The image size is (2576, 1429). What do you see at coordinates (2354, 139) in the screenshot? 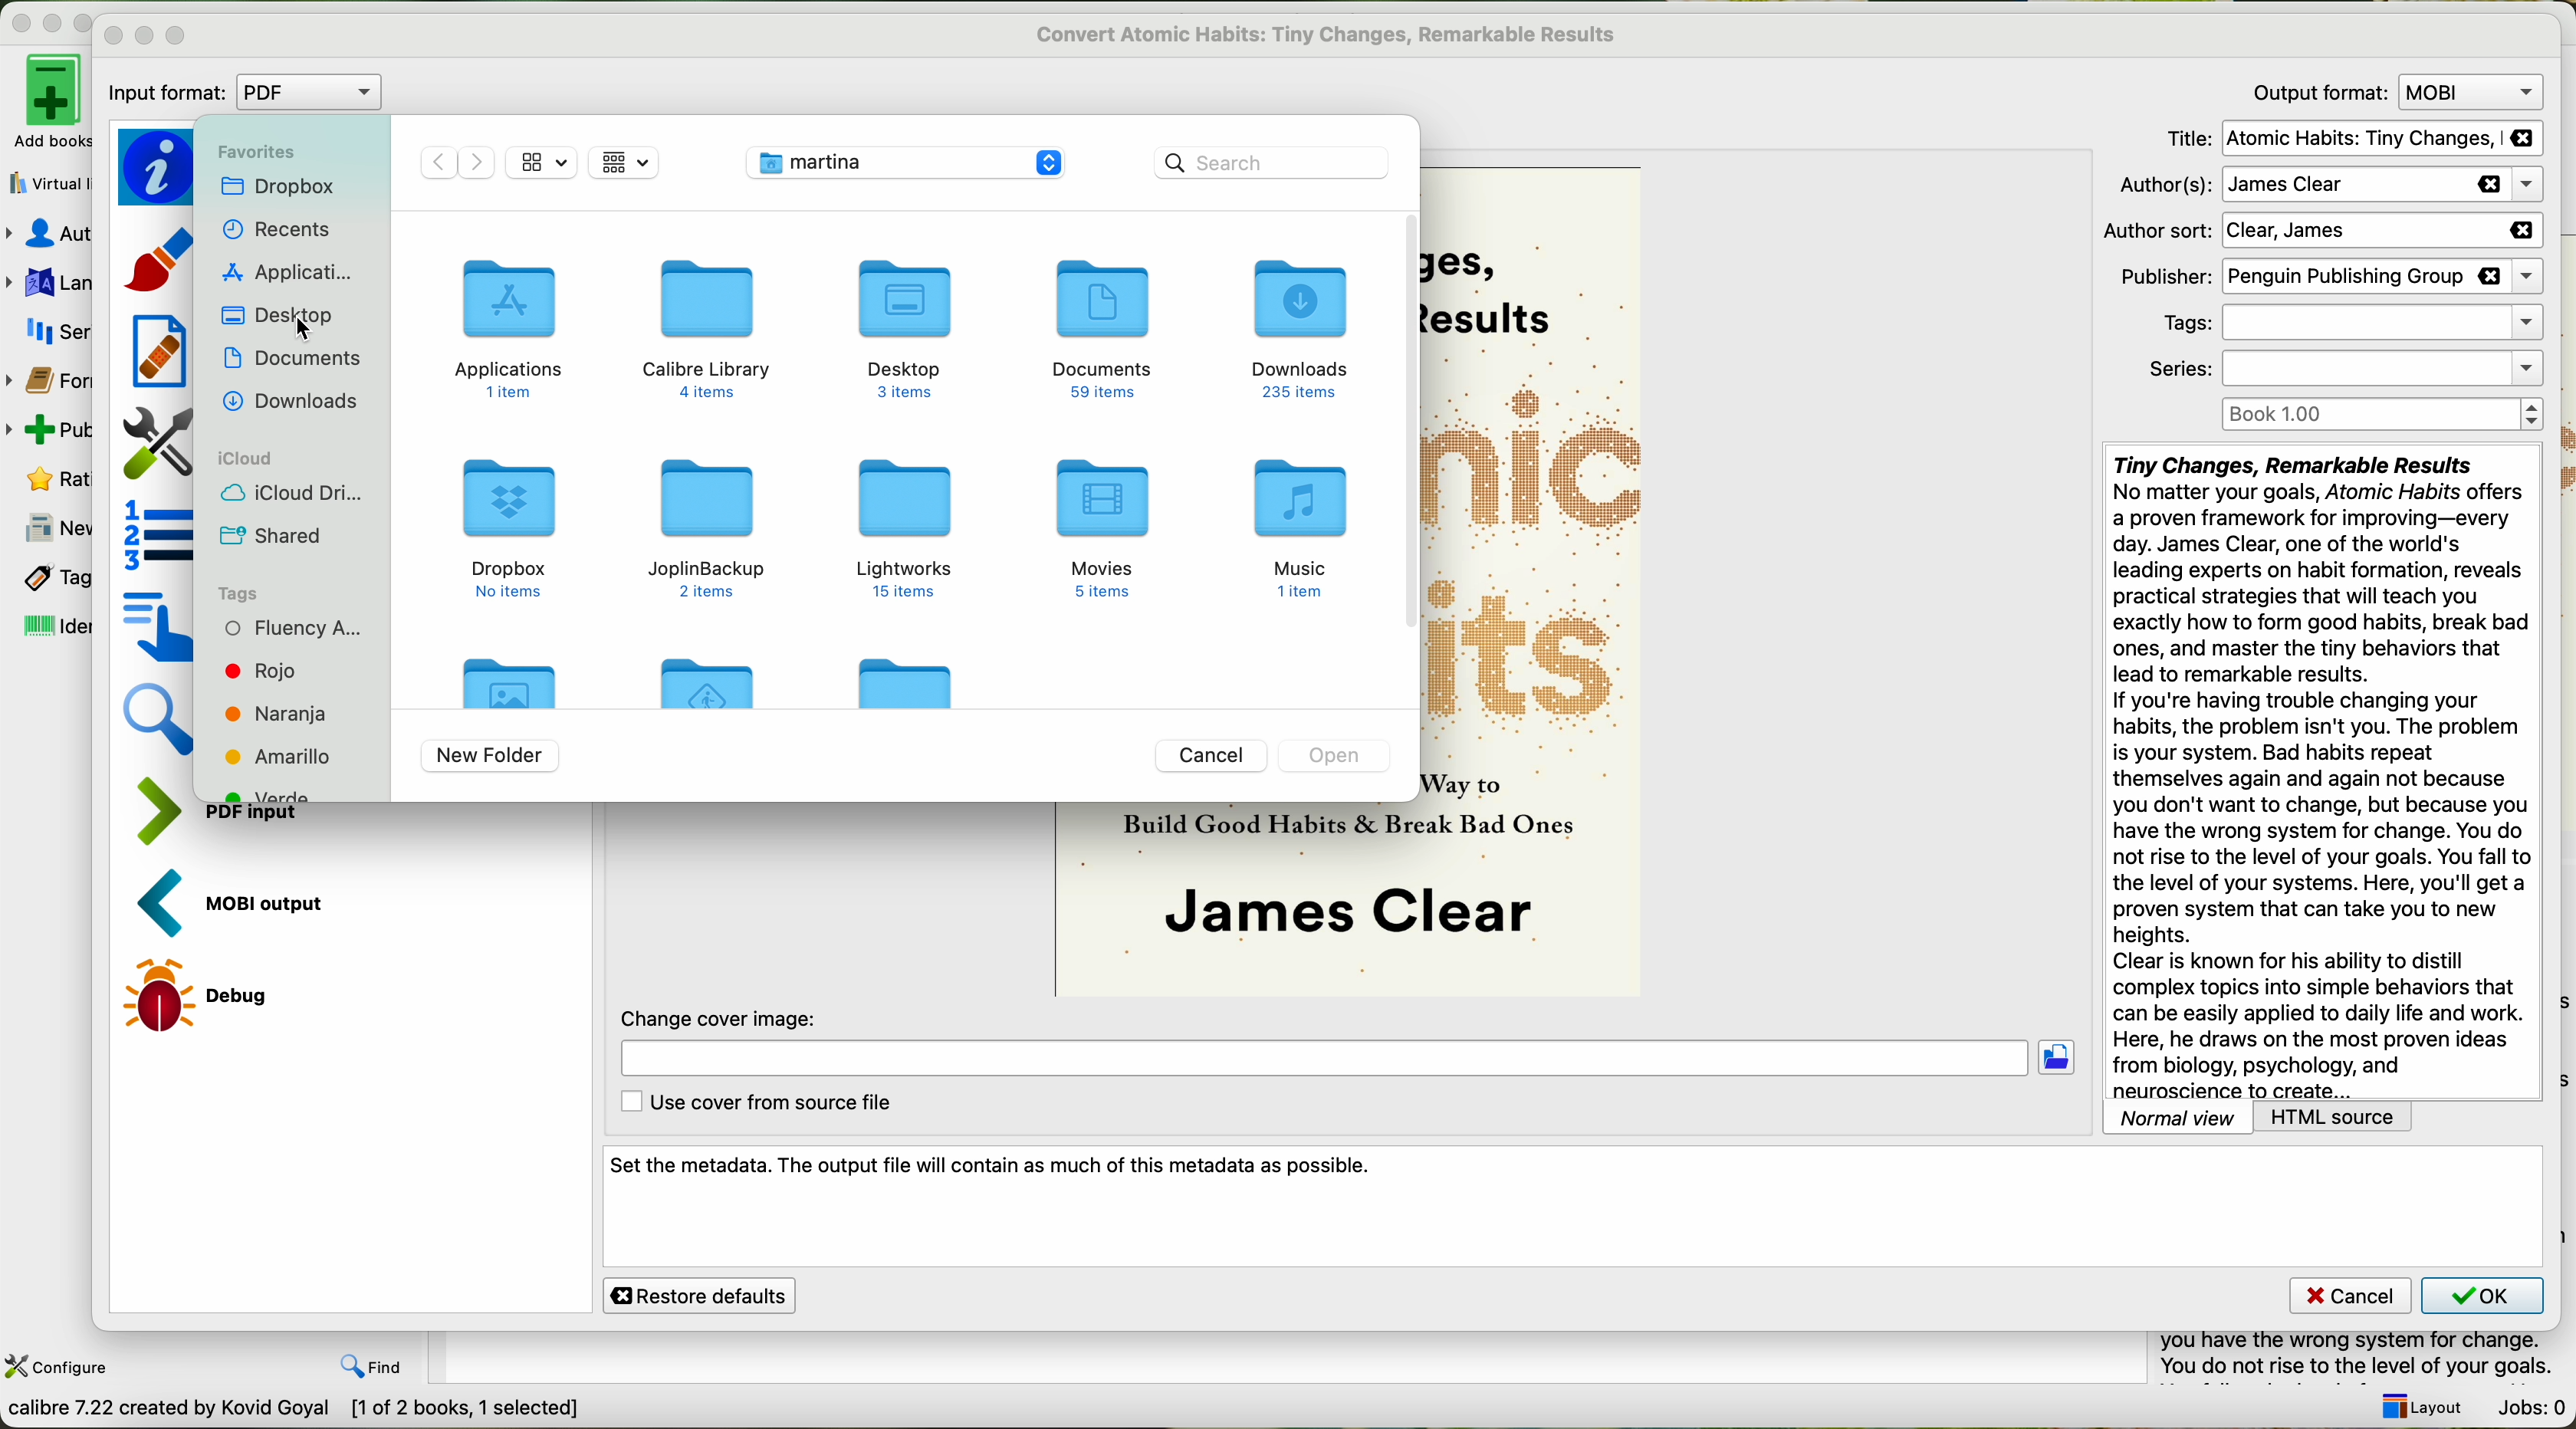
I see `title` at bounding box center [2354, 139].